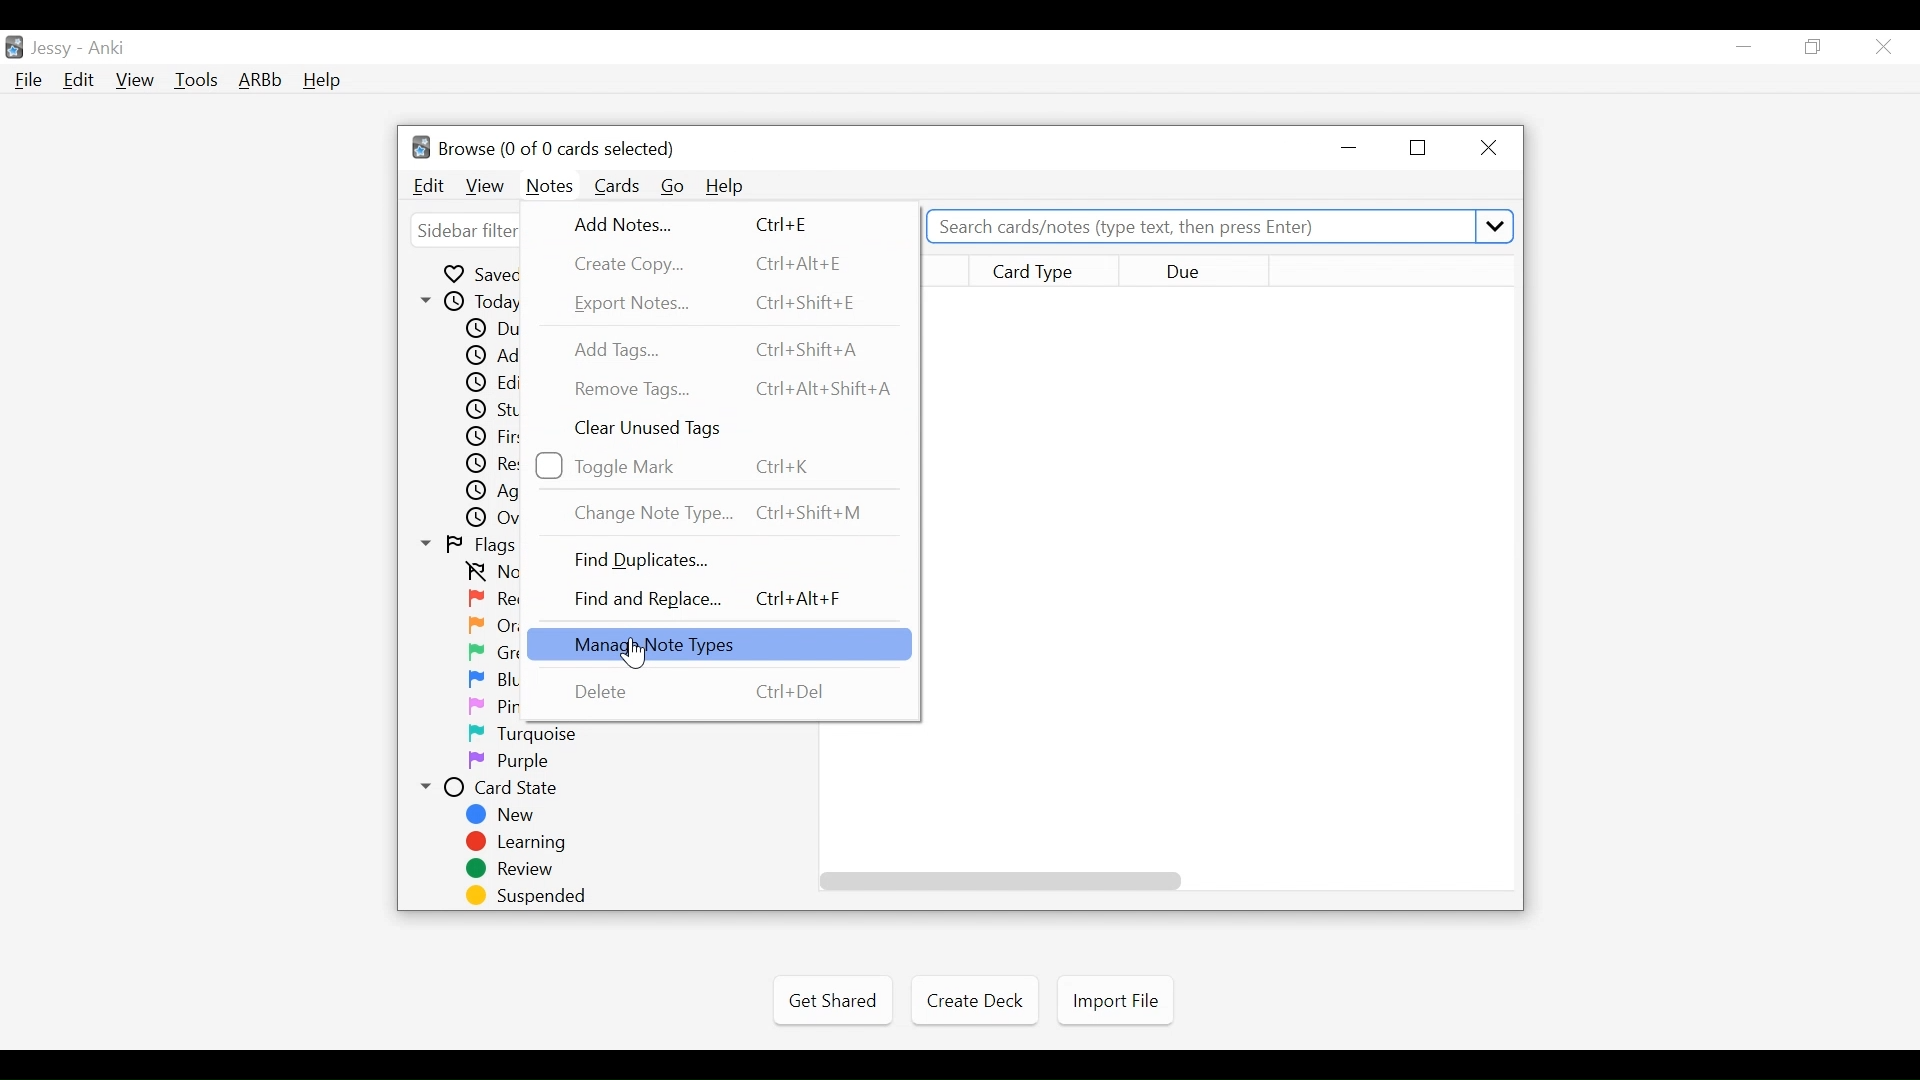 The image size is (1920, 1080). I want to click on Close, so click(1485, 149).